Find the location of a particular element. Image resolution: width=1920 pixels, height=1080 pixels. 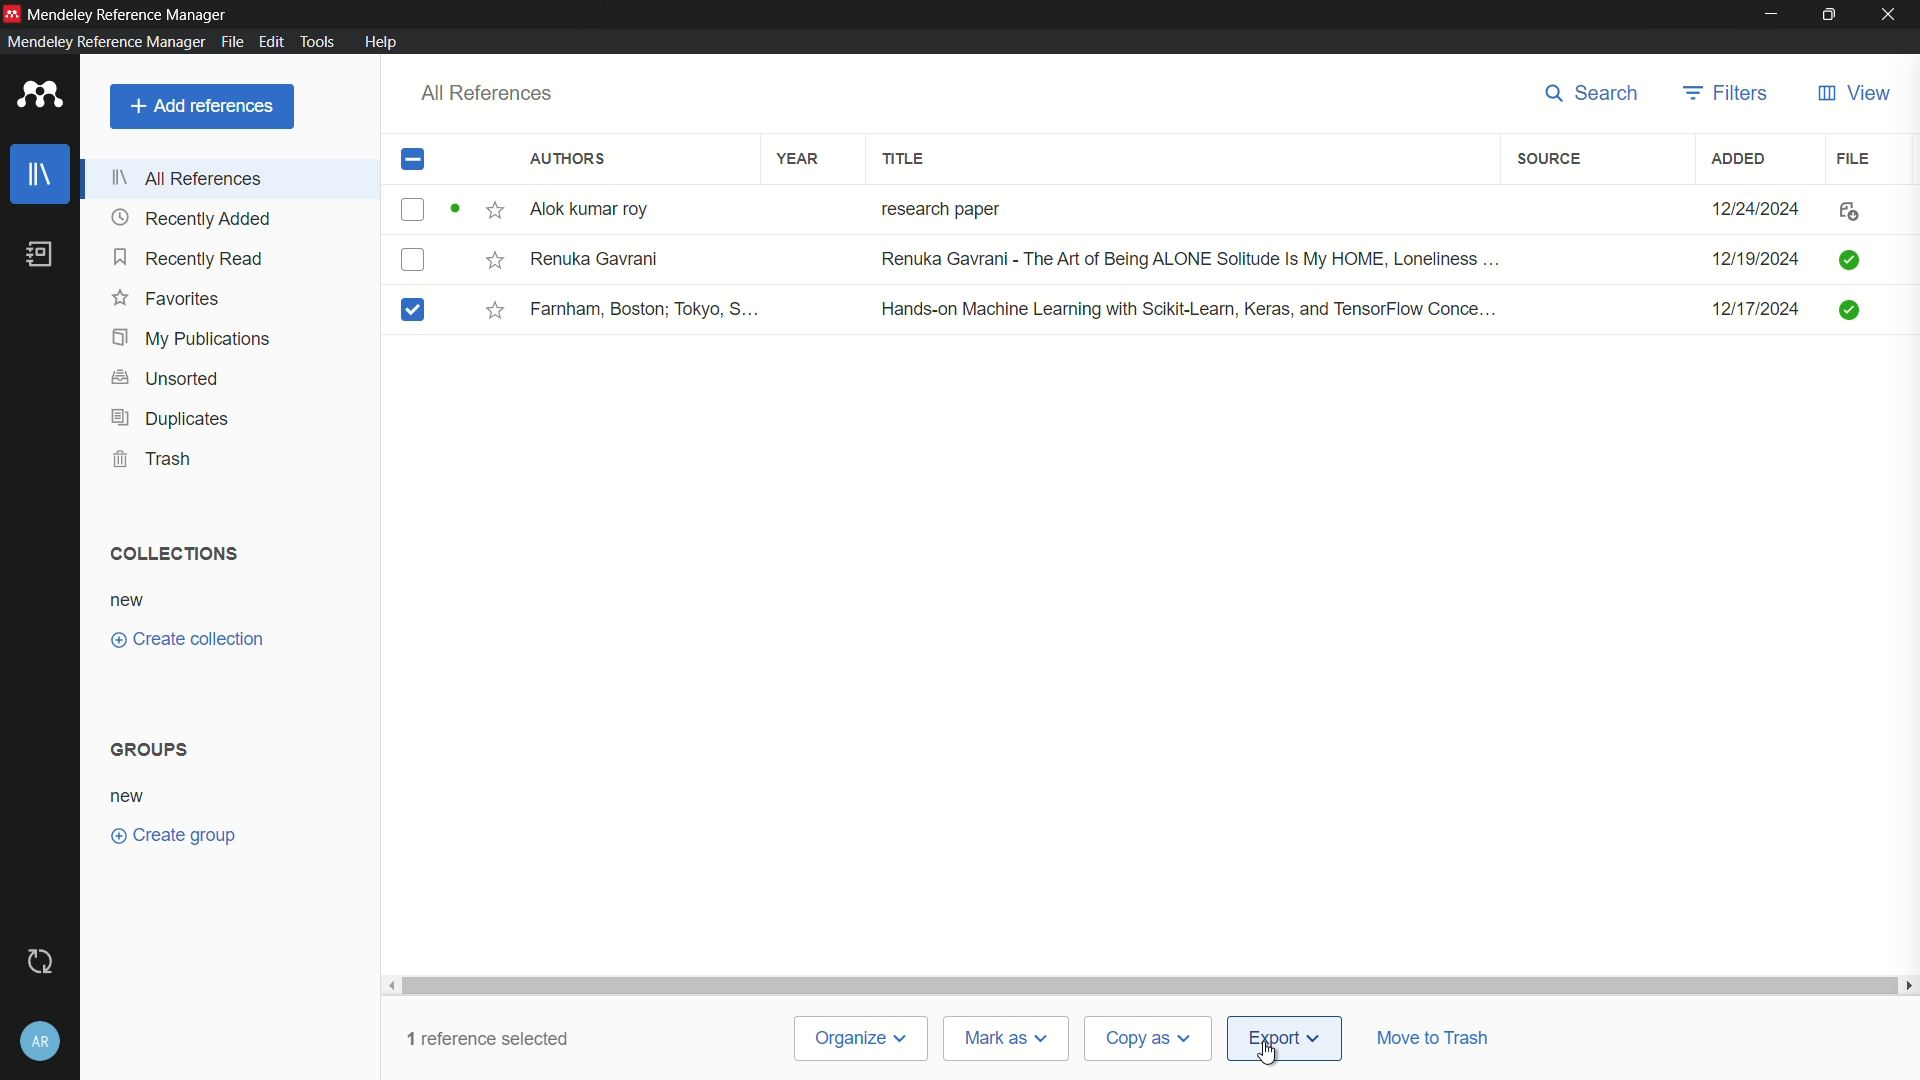

star is located at coordinates (494, 214).